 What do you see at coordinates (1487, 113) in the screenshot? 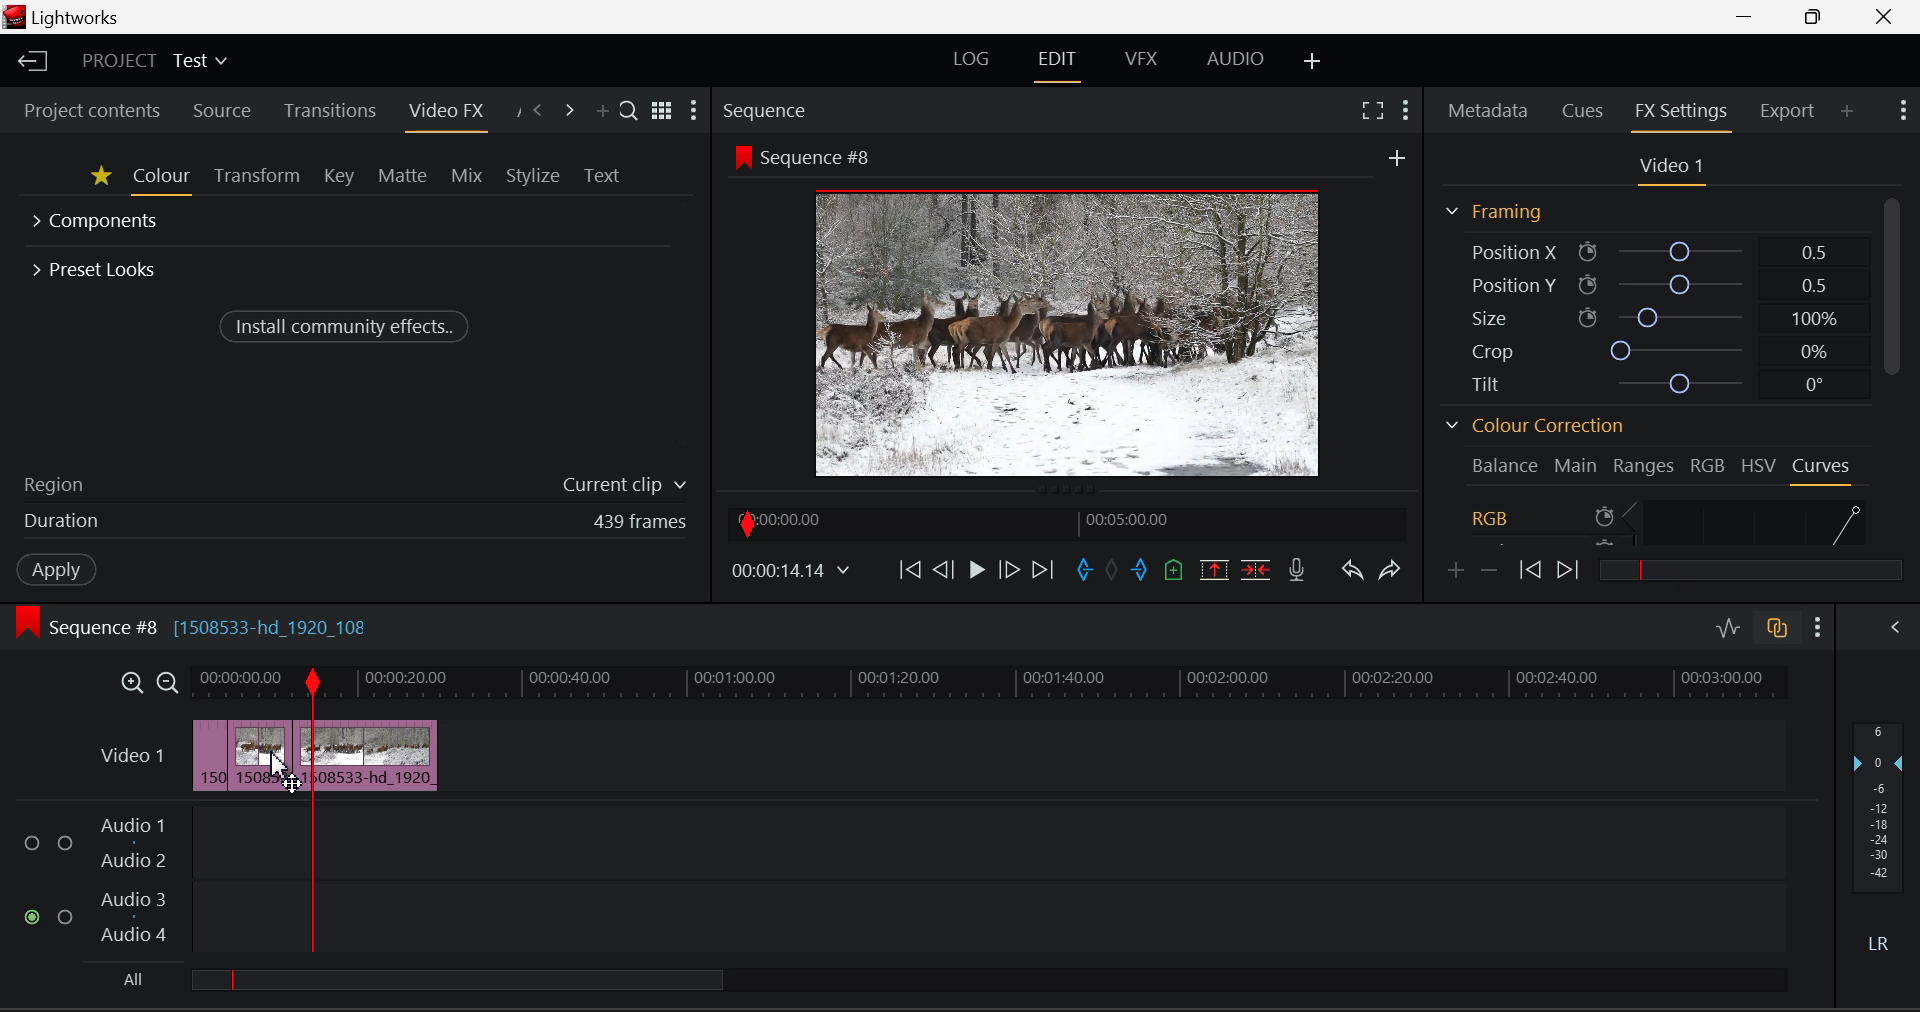
I see `Metadata Tab` at bounding box center [1487, 113].